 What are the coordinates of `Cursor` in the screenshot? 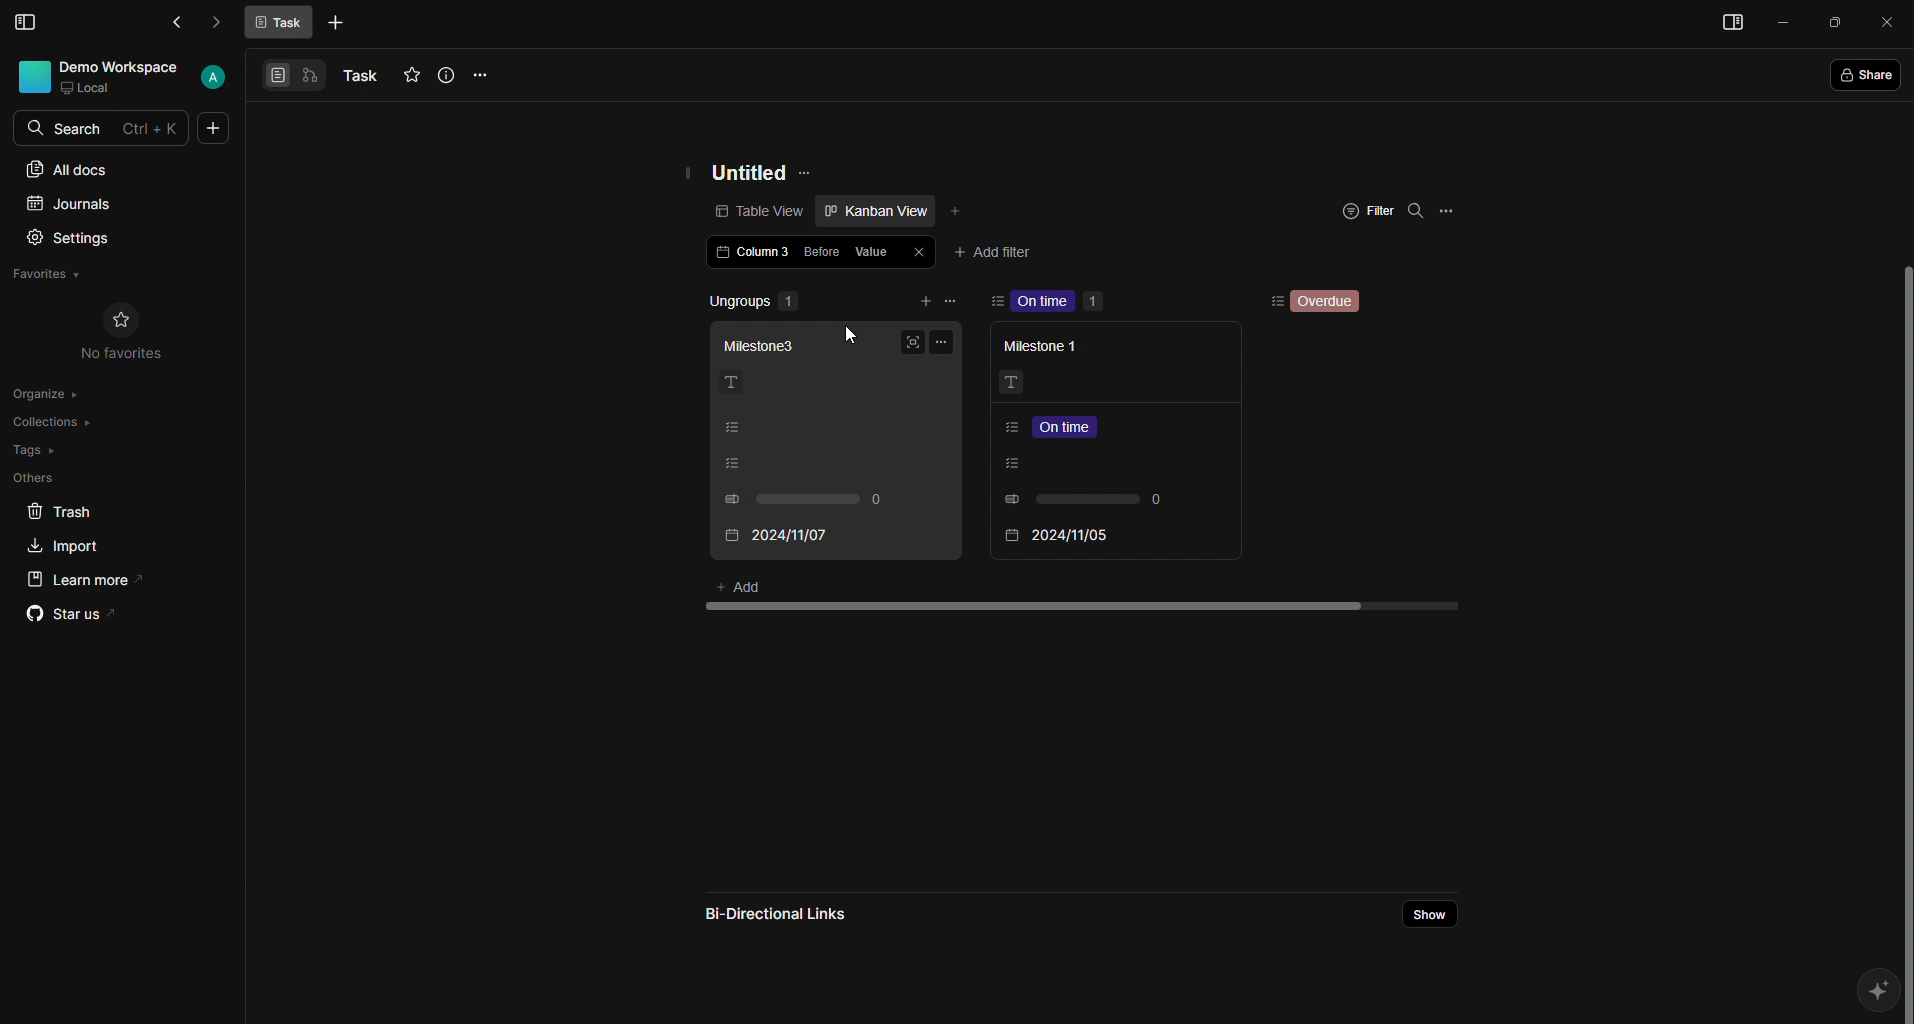 It's located at (849, 339).